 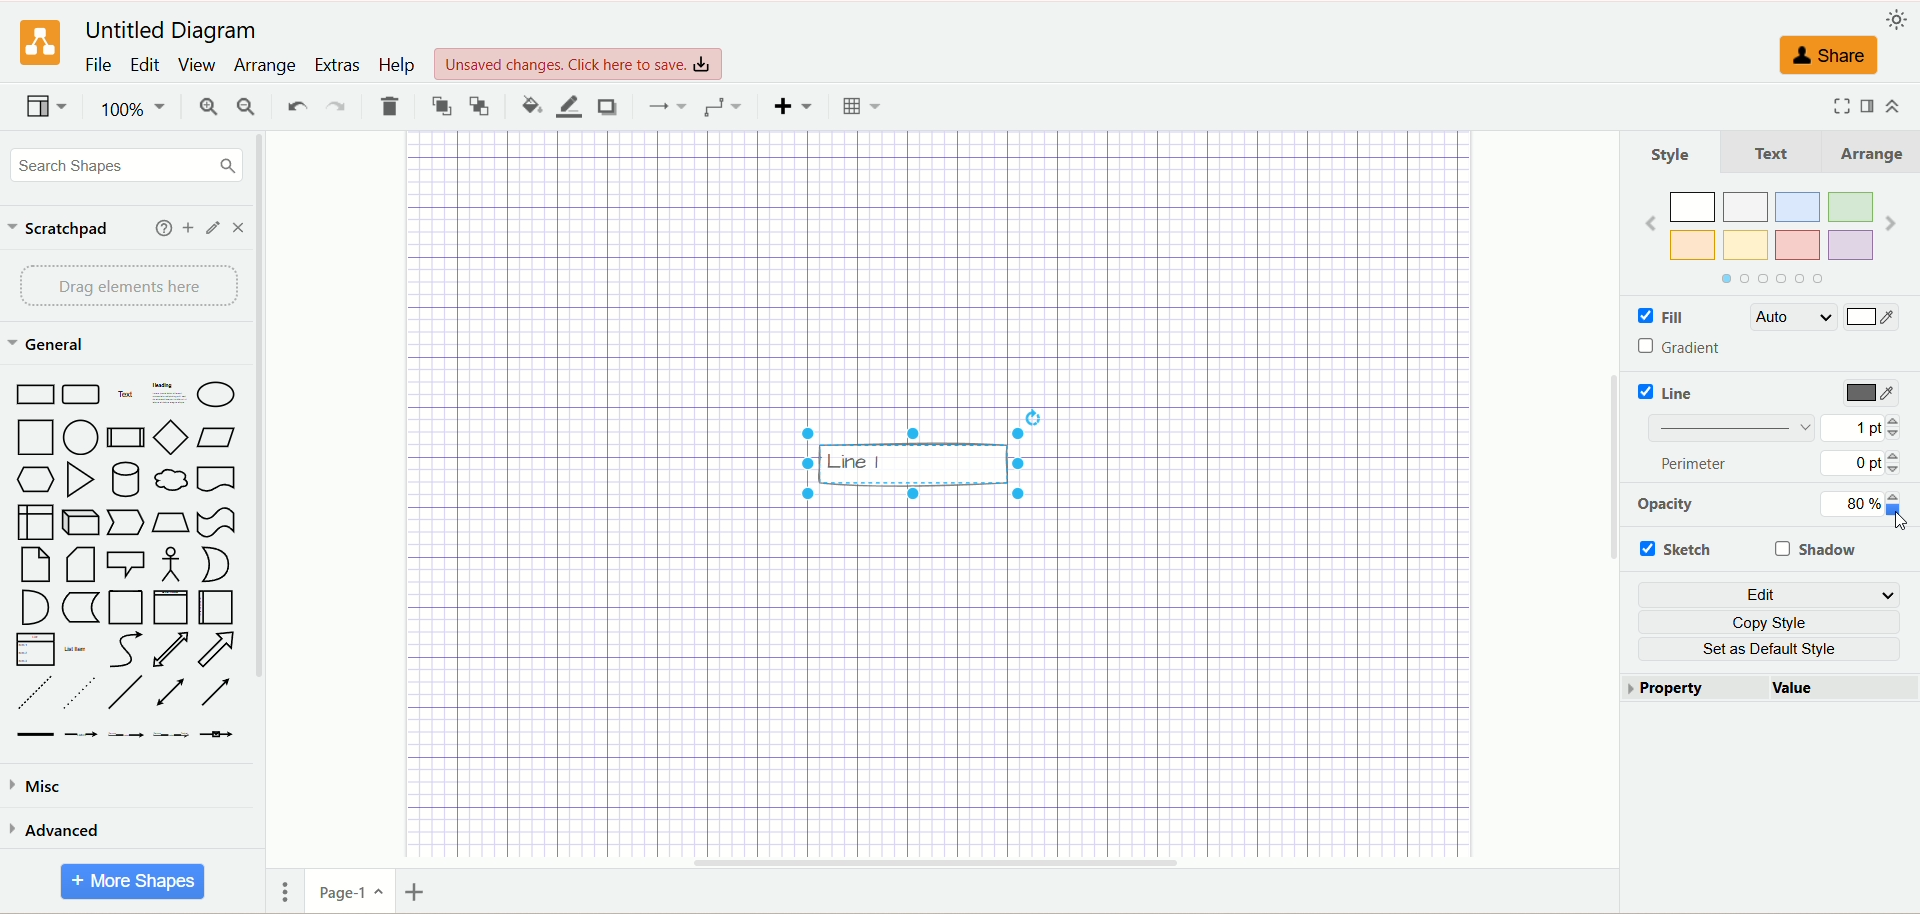 I want to click on copy style, so click(x=1769, y=621).